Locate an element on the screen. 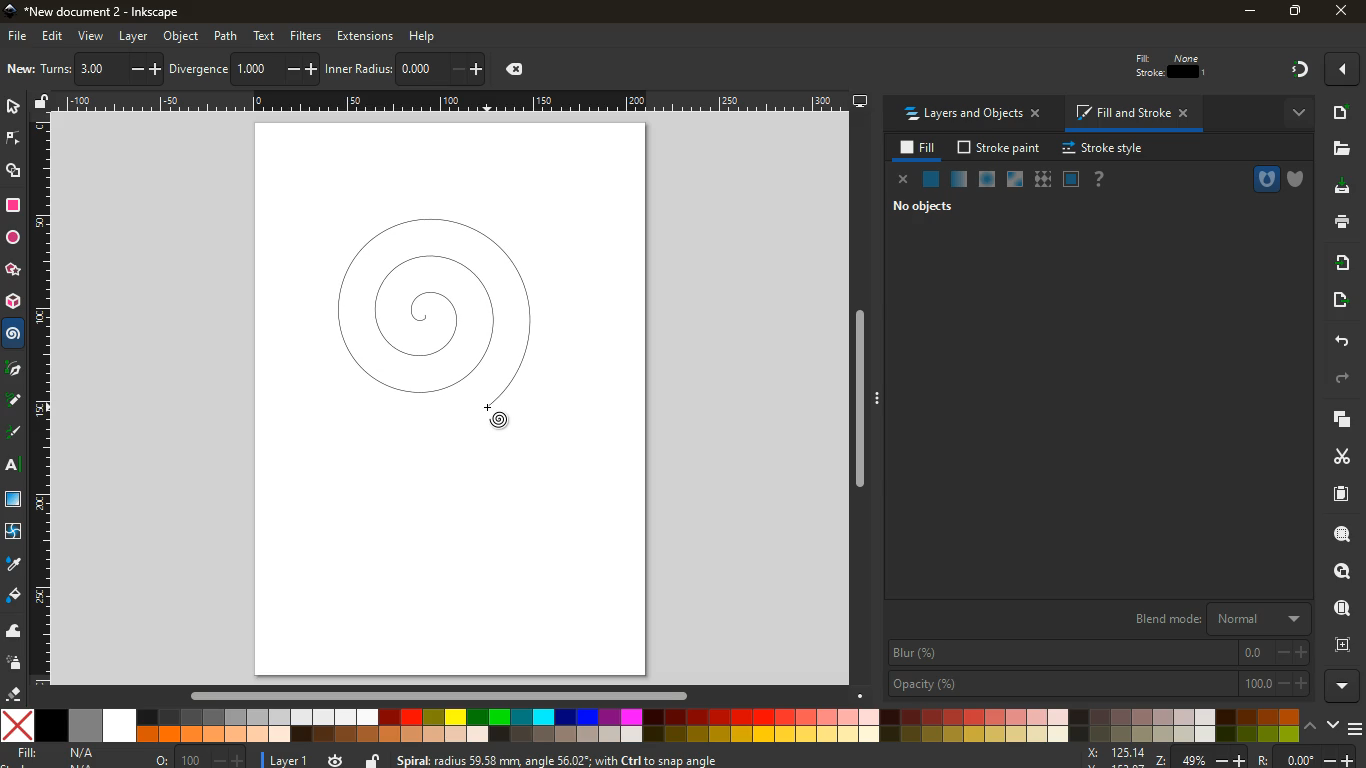 The height and width of the screenshot is (768, 1366). edit is located at coordinates (1190, 69).